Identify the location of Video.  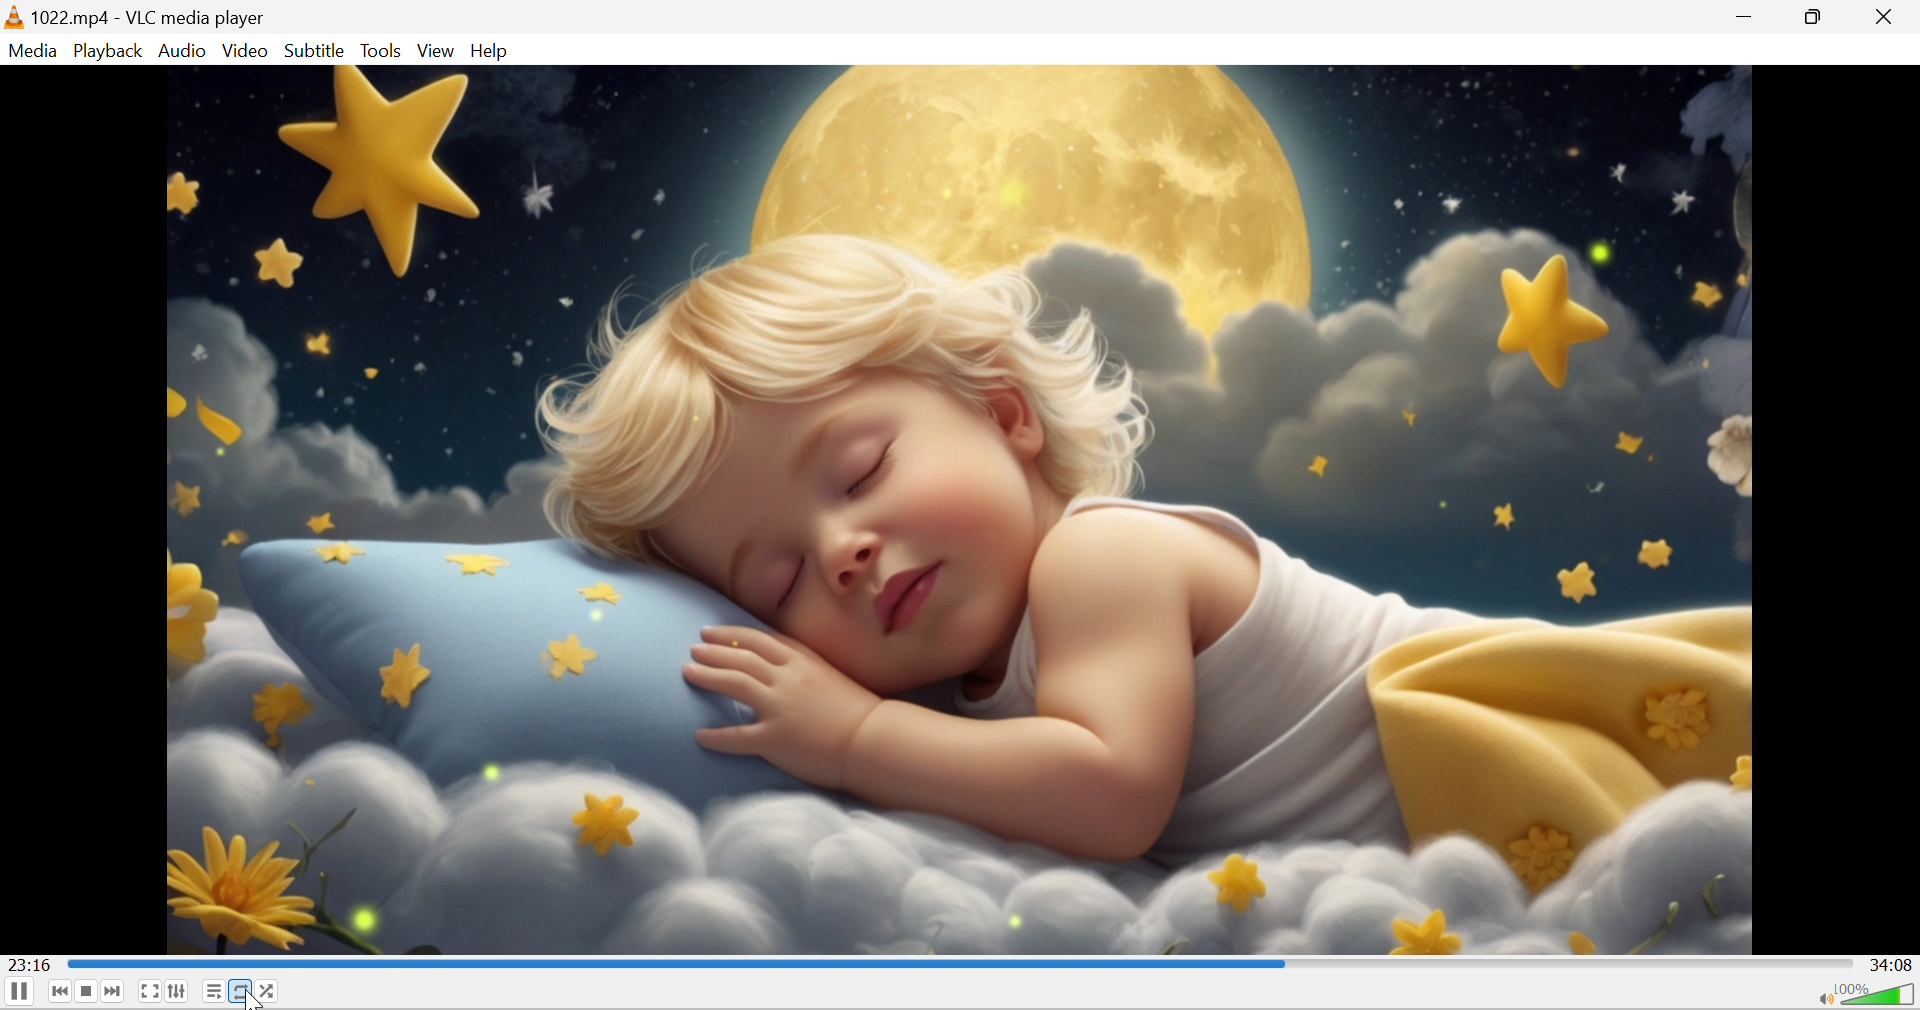
(246, 50).